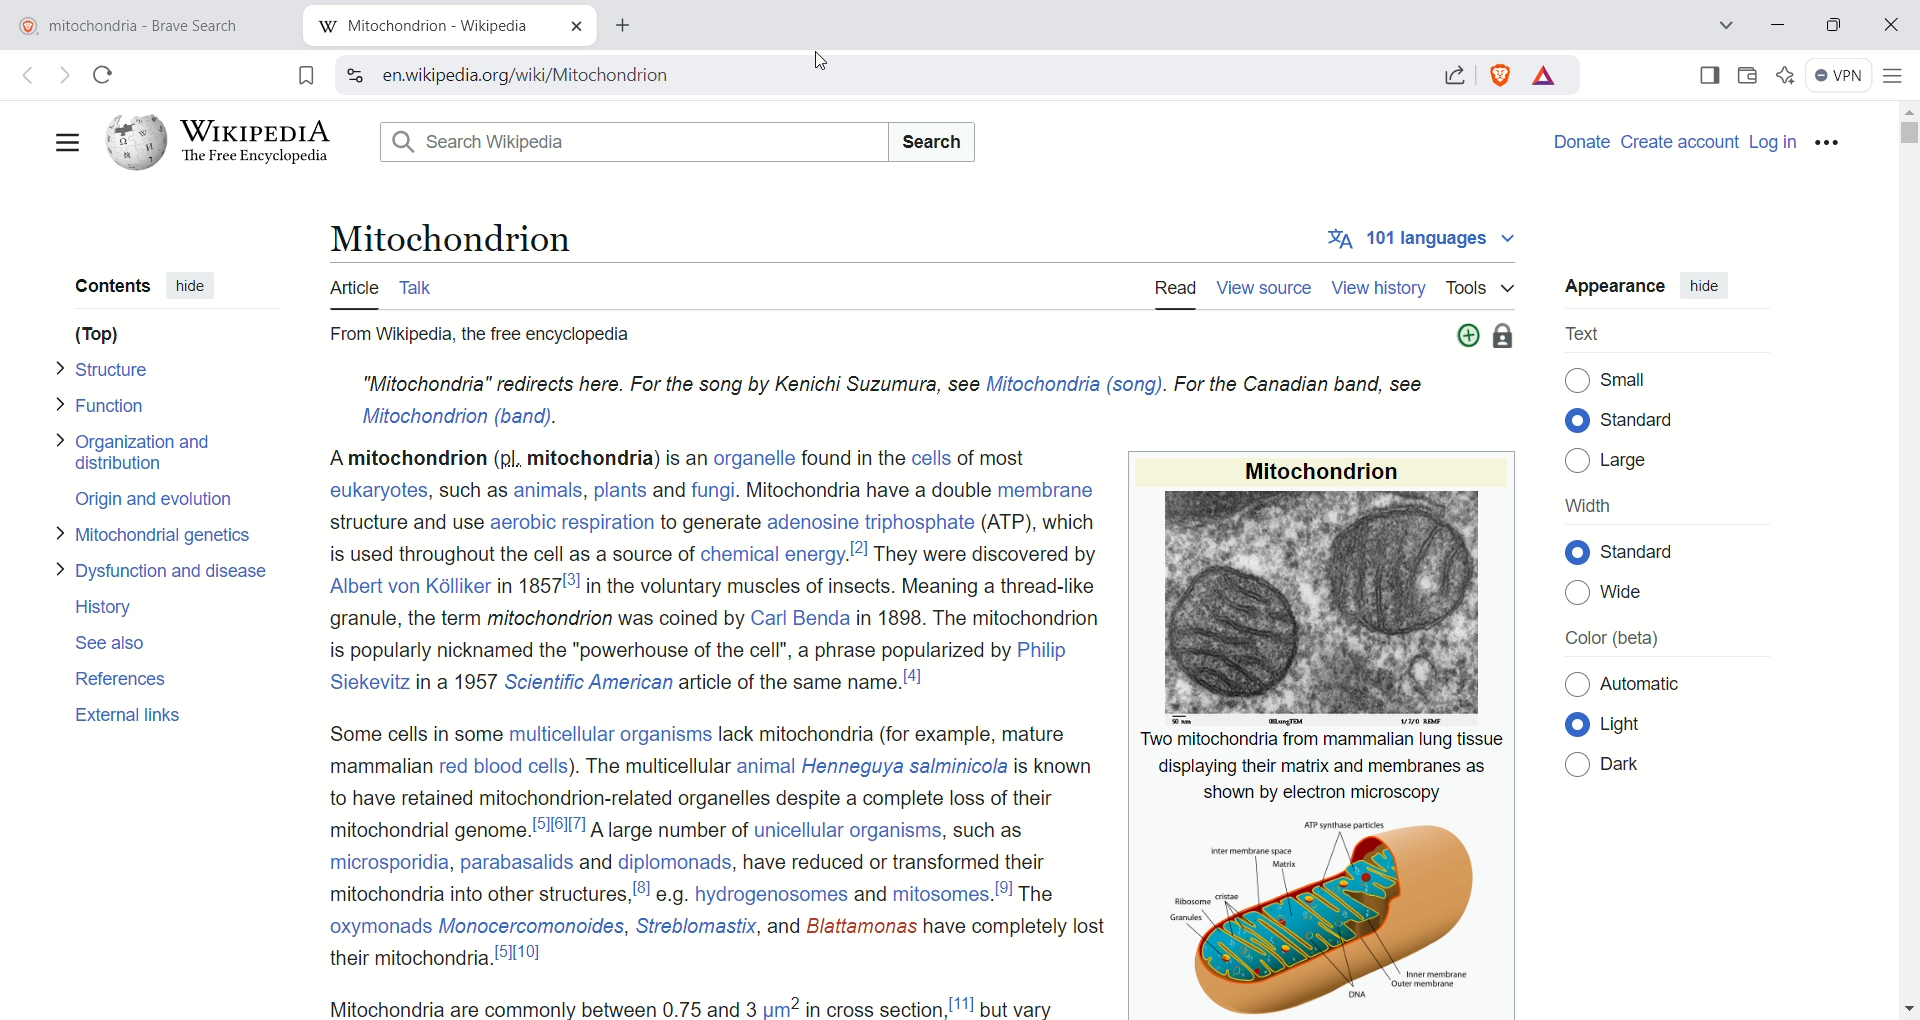  What do you see at coordinates (105, 74) in the screenshot?
I see `reload` at bounding box center [105, 74].